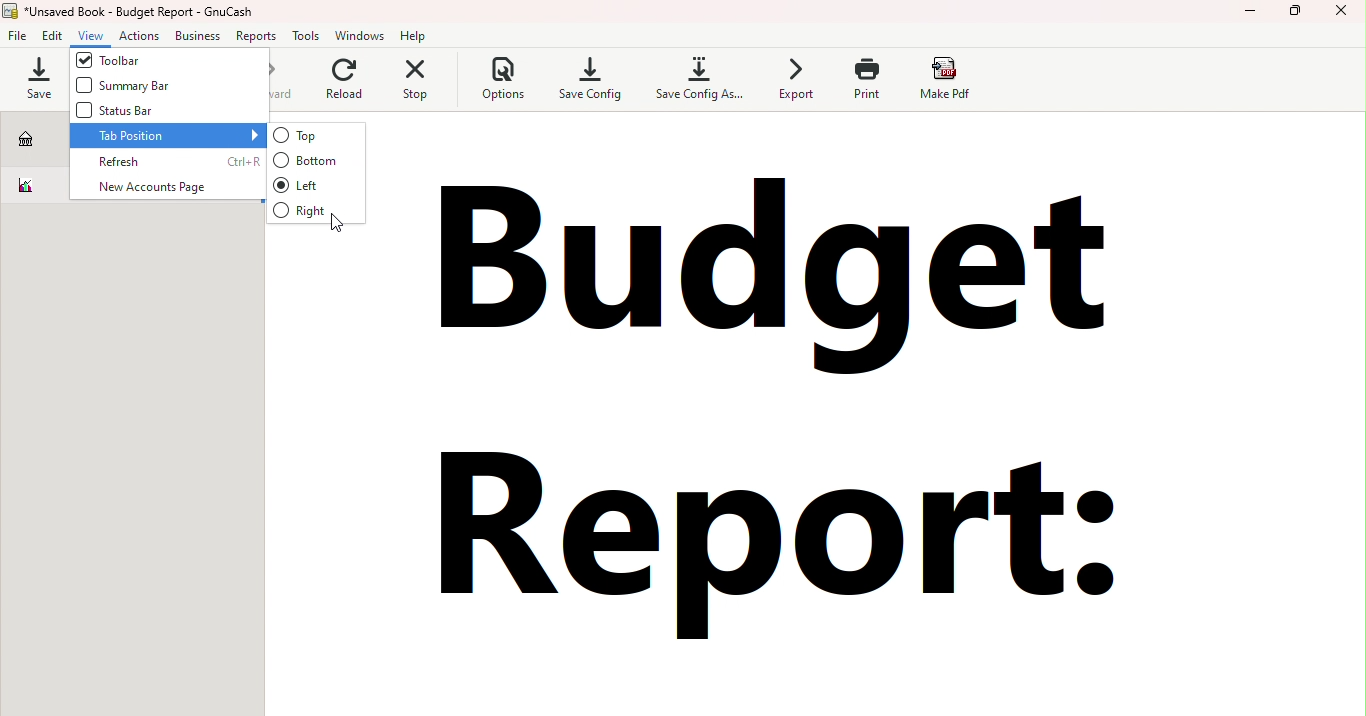  What do you see at coordinates (197, 36) in the screenshot?
I see `Business` at bounding box center [197, 36].